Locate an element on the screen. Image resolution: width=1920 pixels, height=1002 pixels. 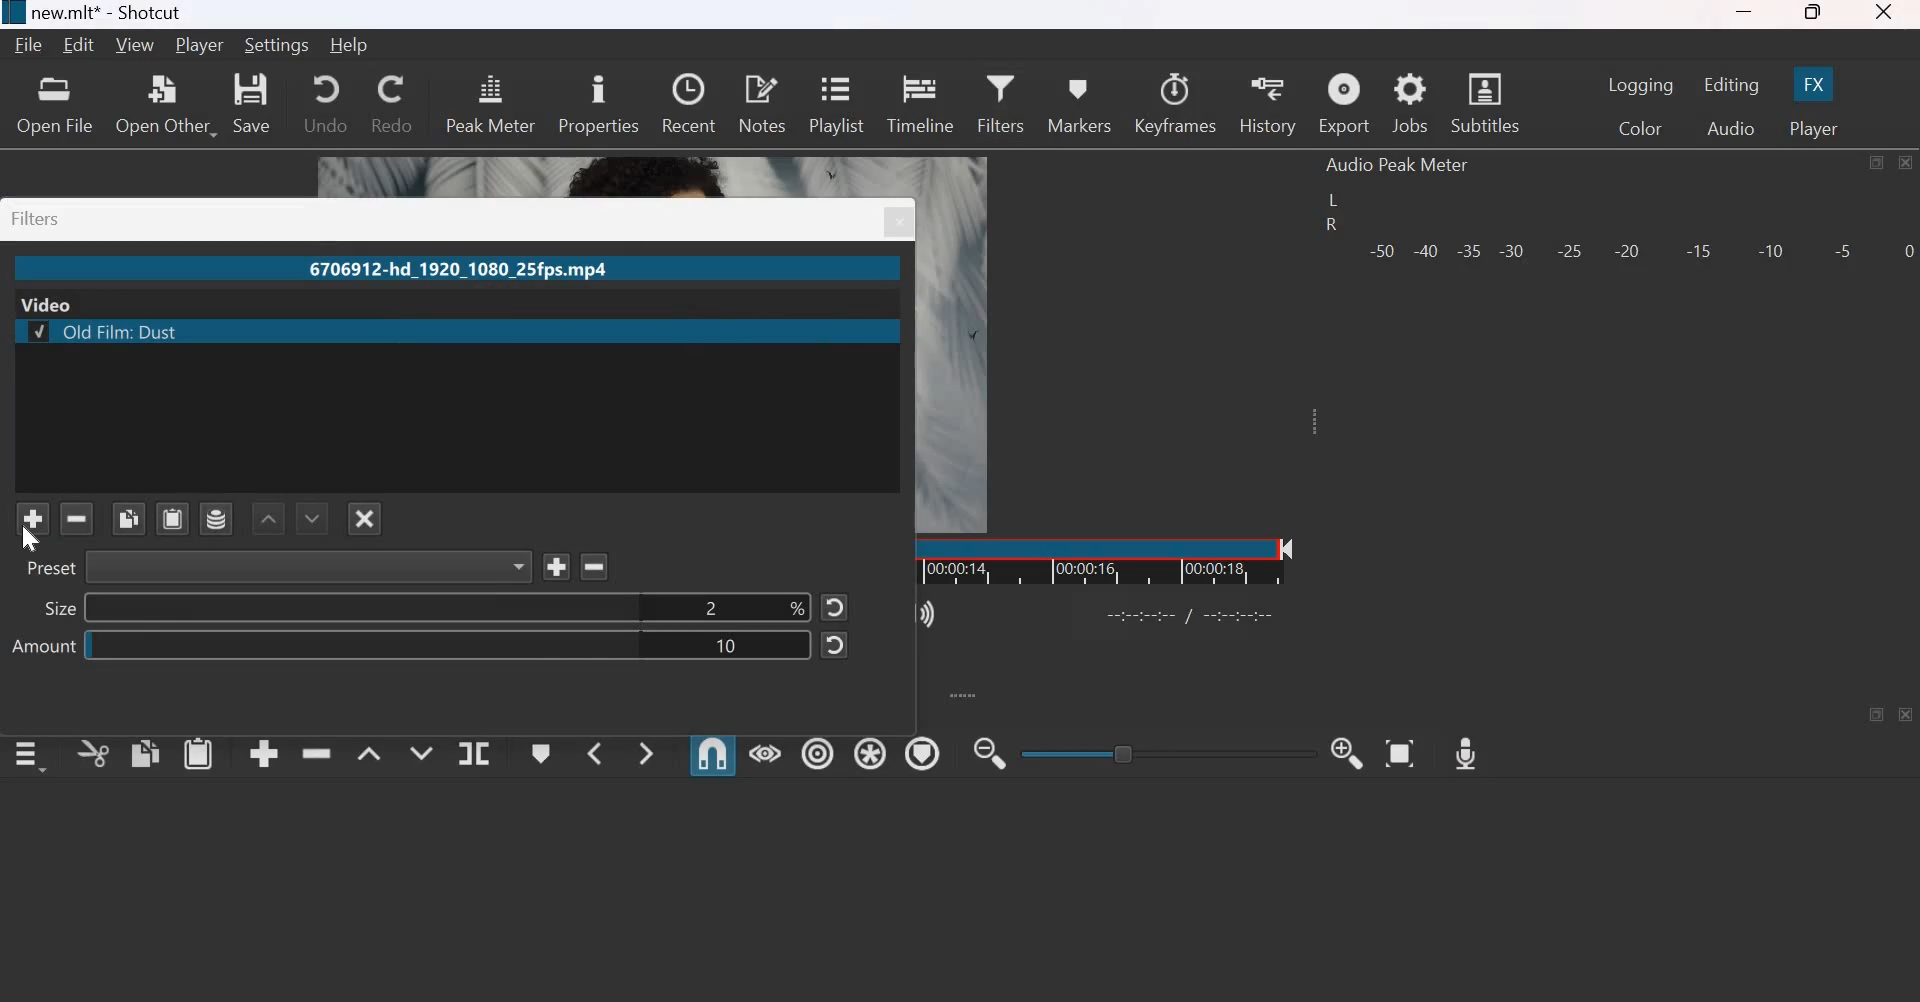
Help is located at coordinates (350, 47).